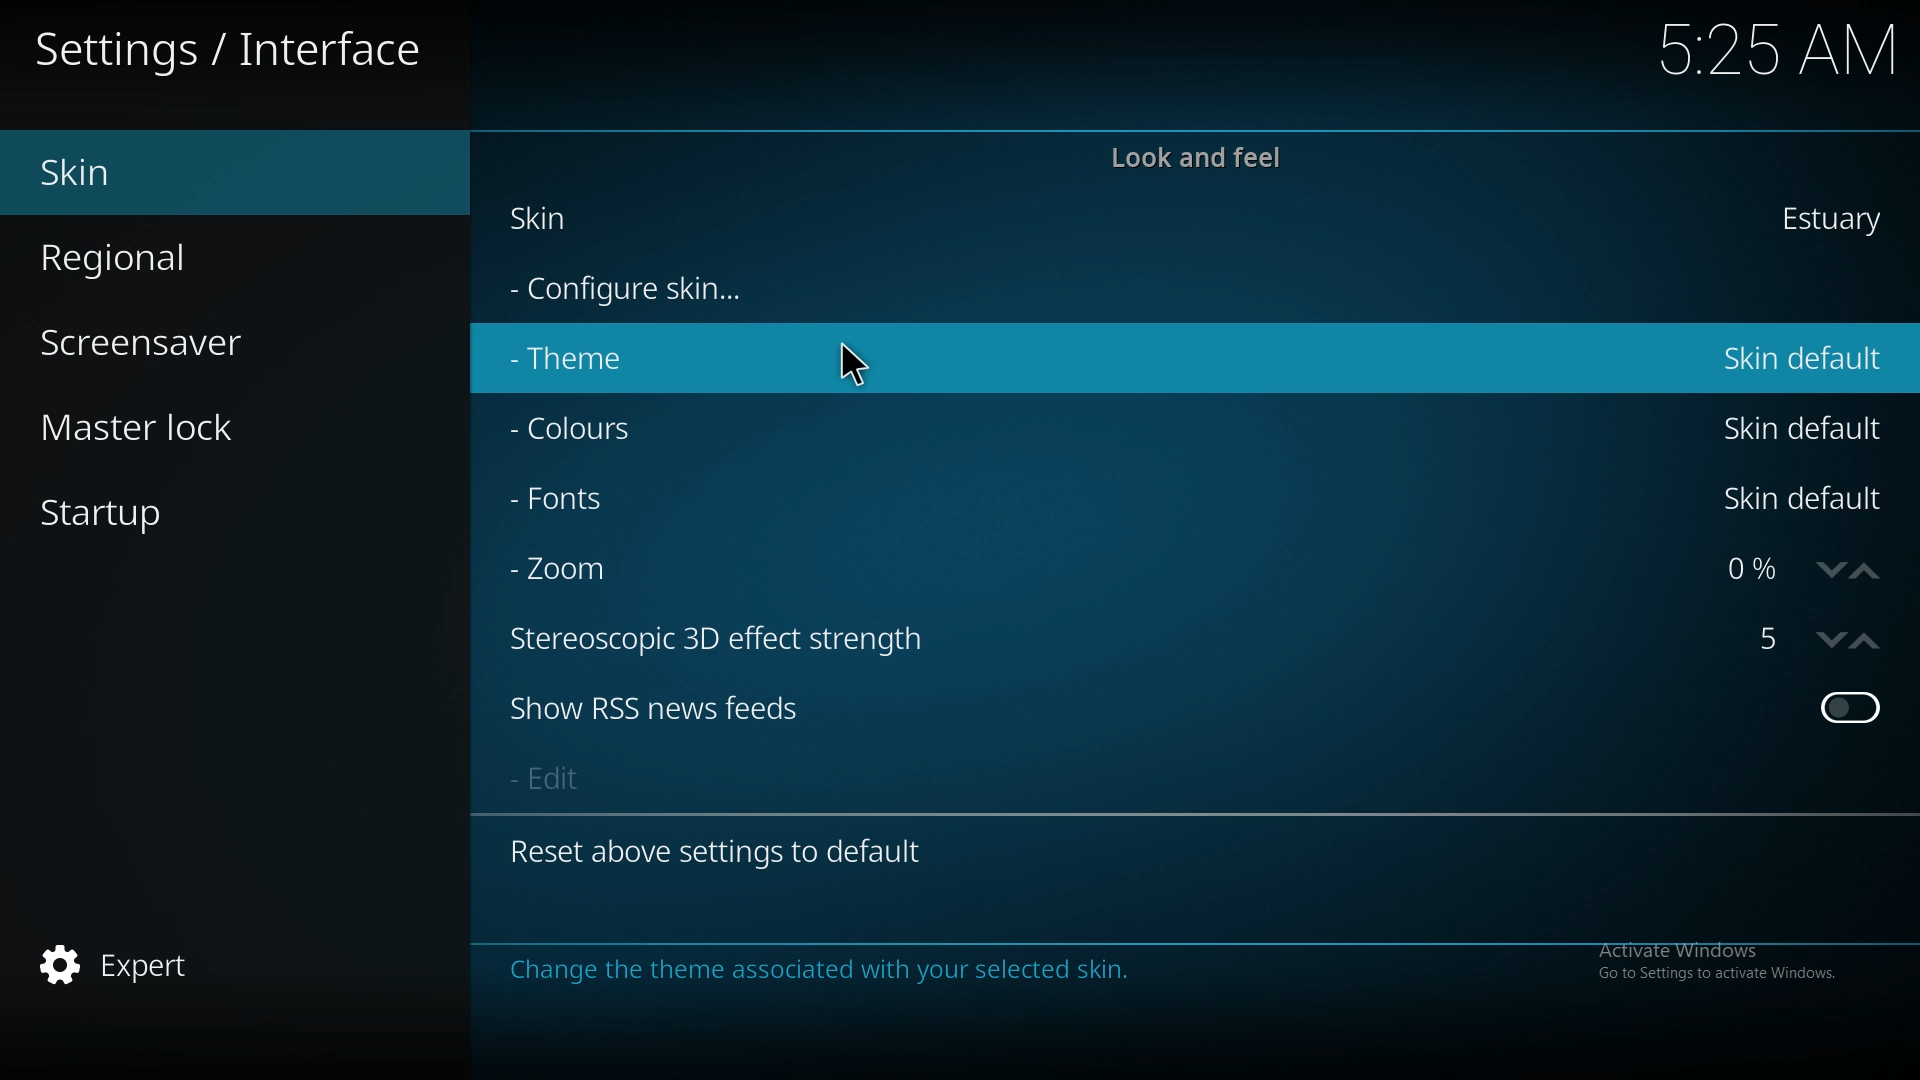 The width and height of the screenshot is (1920, 1080). Describe the element at coordinates (1756, 49) in the screenshot. I see `time` at that location.